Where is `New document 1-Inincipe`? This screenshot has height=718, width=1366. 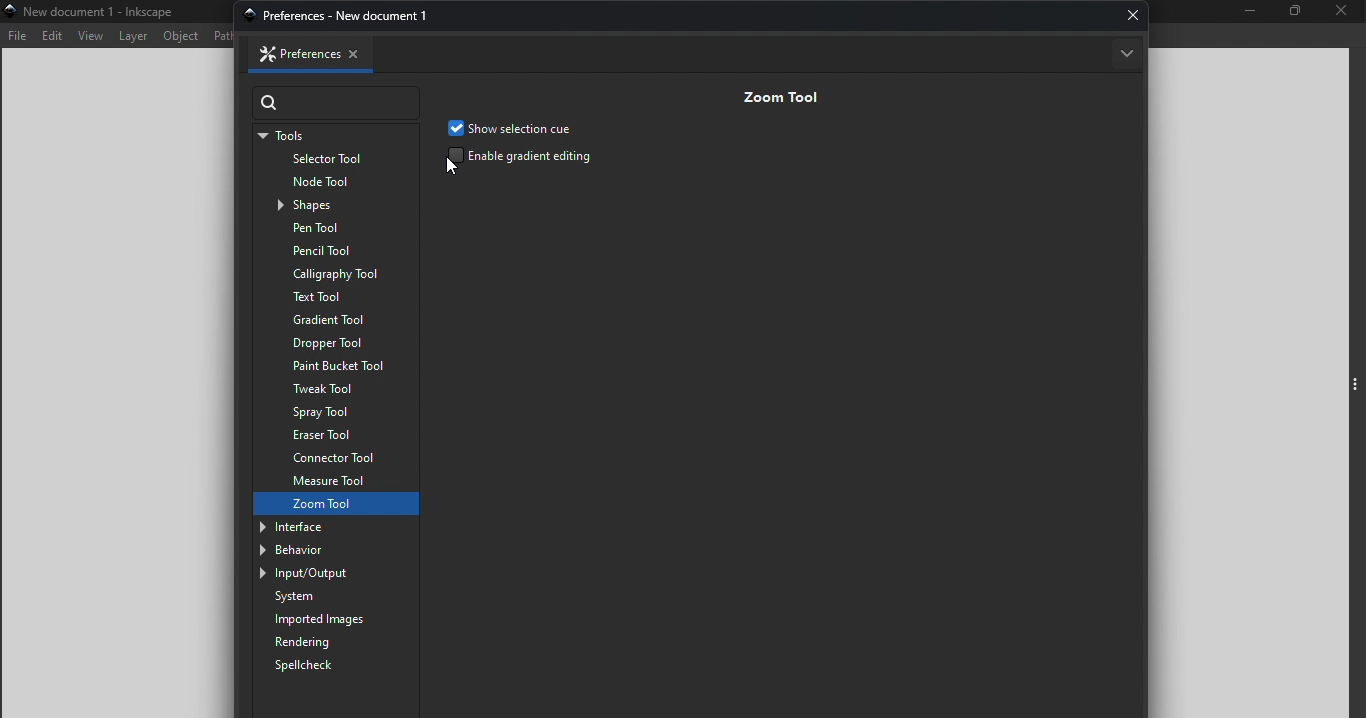
New document 1-Inincipe is located at coordinates (103, 12).